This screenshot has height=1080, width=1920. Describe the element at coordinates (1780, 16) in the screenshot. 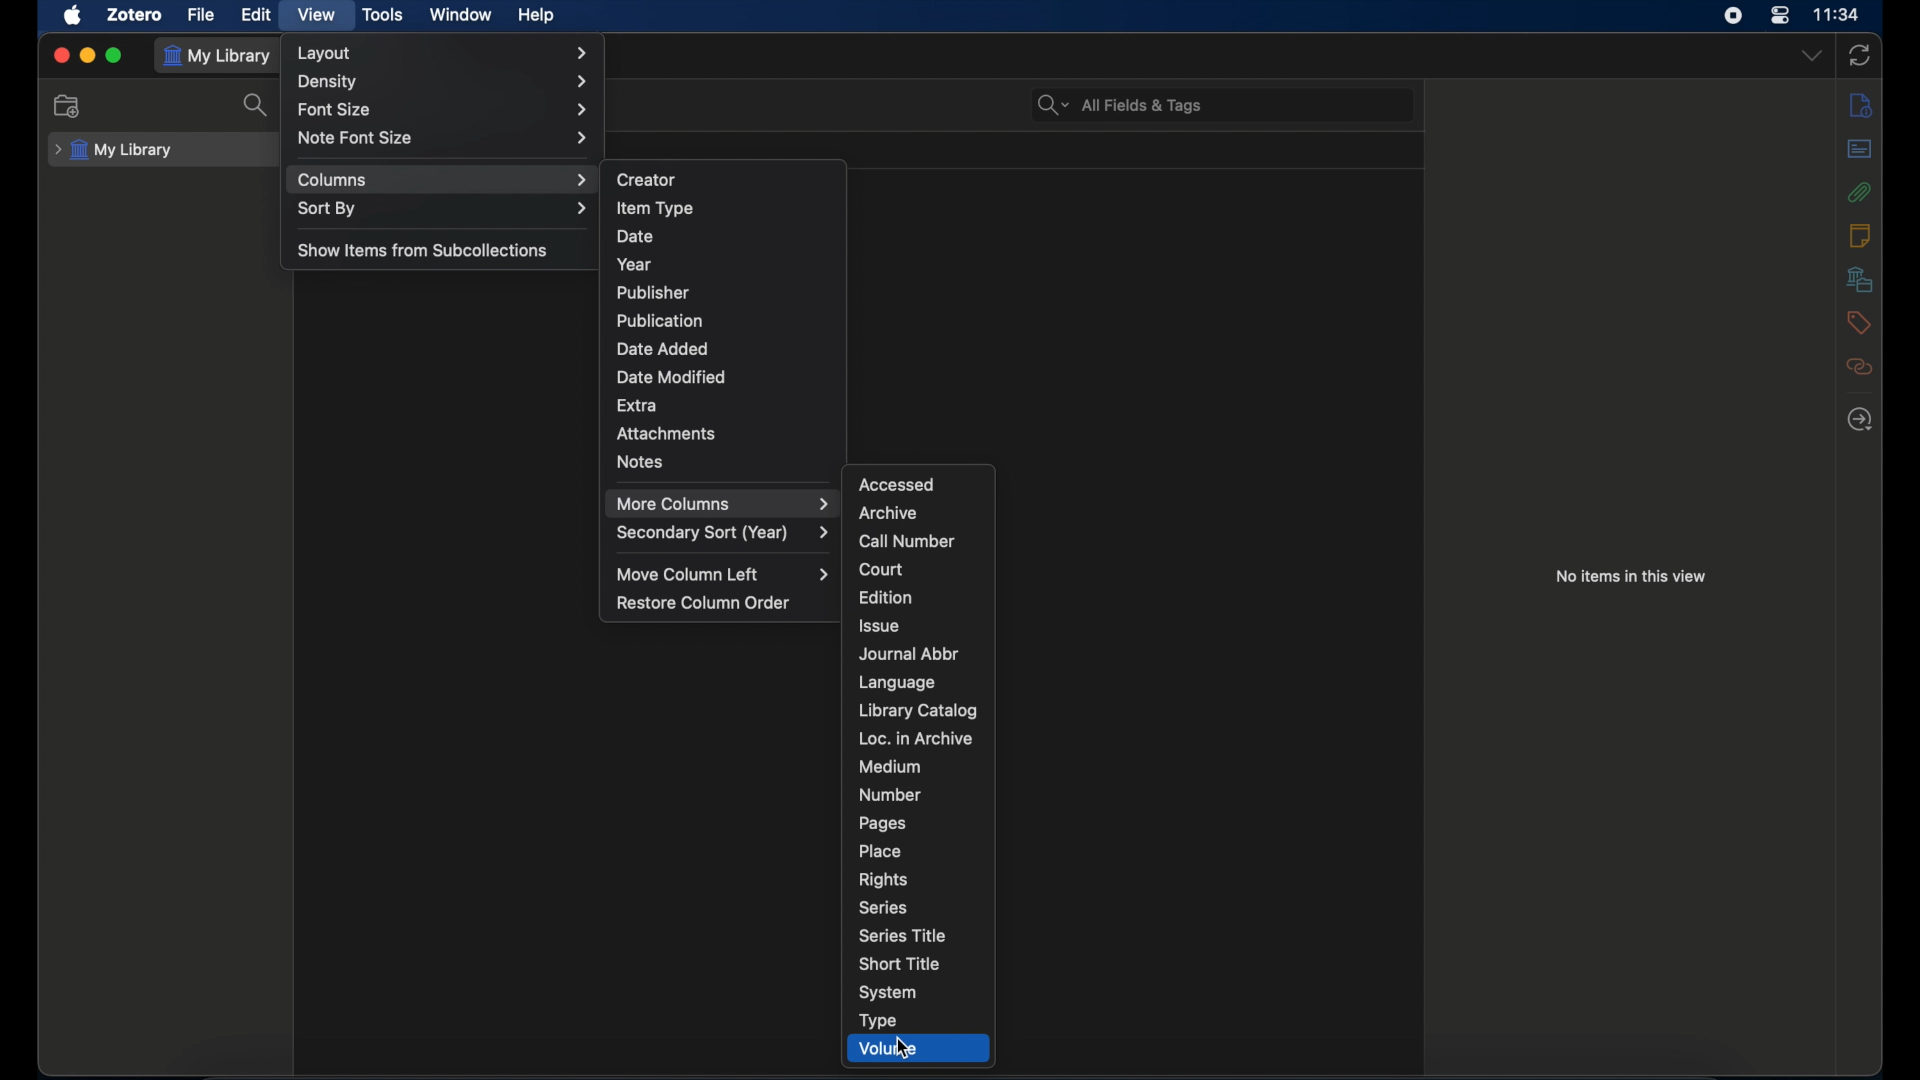

I see `control center` at that location.